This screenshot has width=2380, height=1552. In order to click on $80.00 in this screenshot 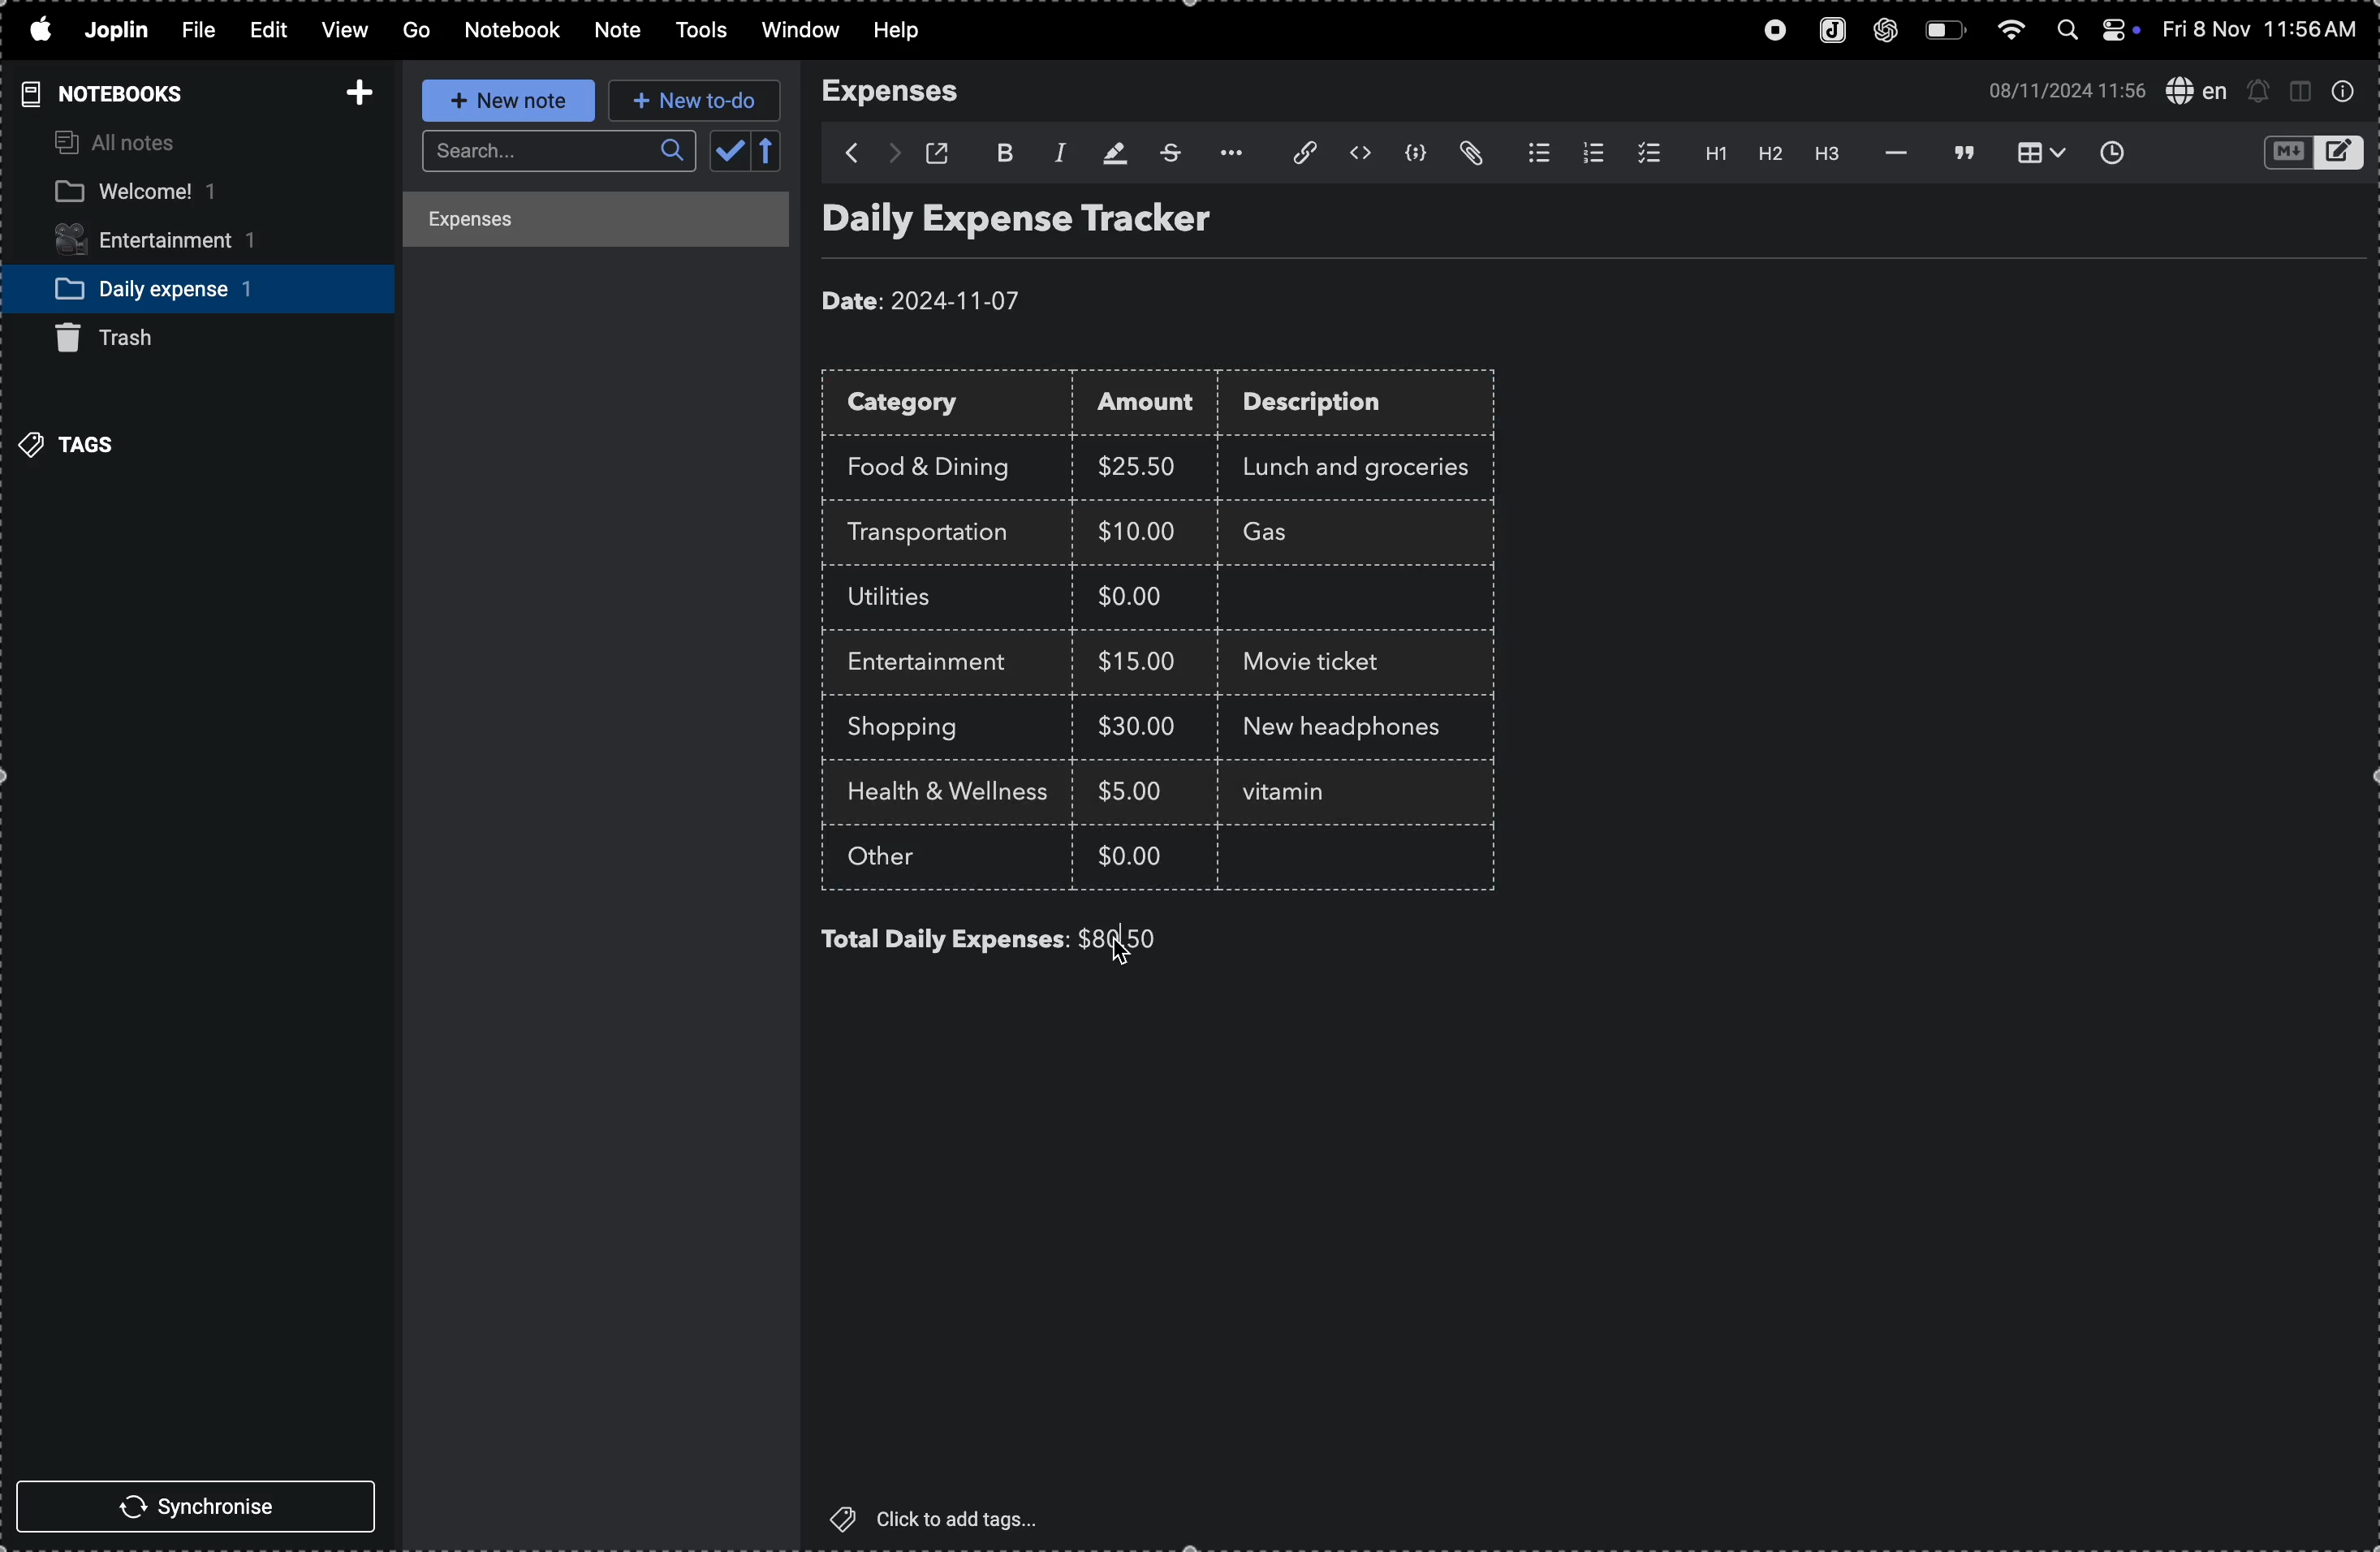, I will do `click(1152, 939)`.